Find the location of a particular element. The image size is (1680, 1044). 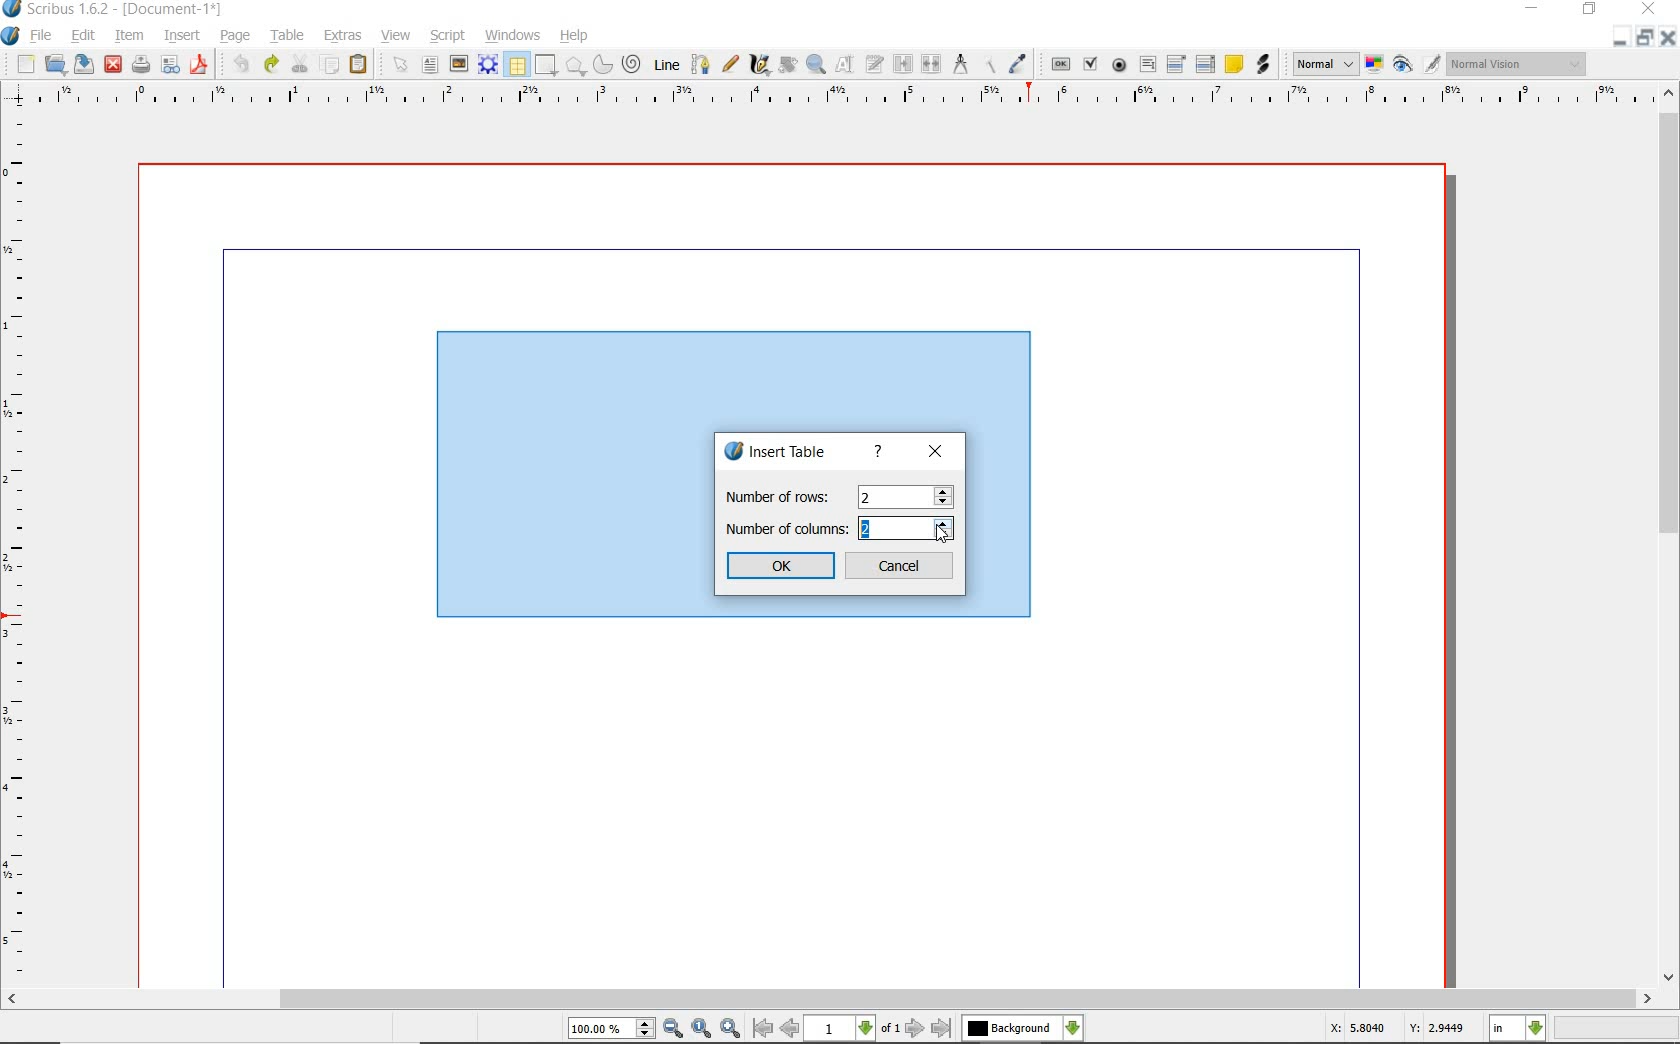

scrollbar is located at coordinates (831, 1000).